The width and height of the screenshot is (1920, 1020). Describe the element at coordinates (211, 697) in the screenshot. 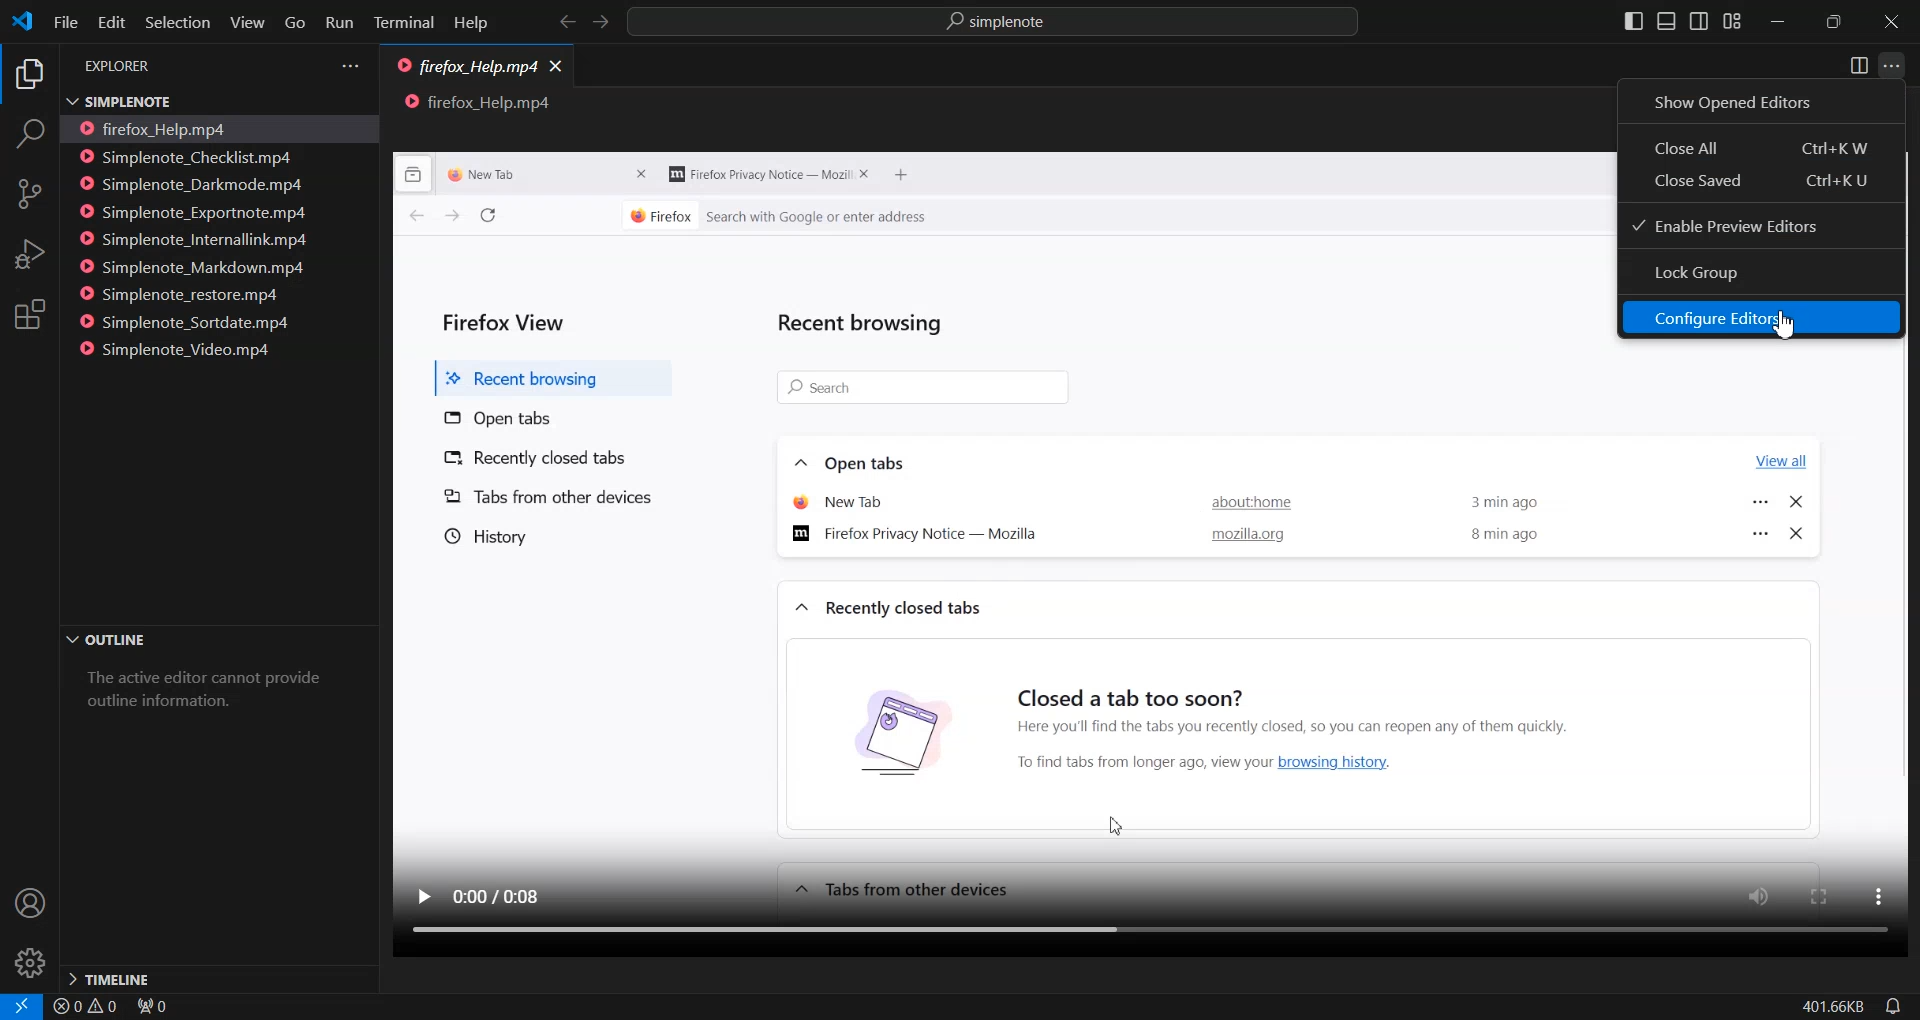

I see `The active editor cannot provide
outline information.` at that location.